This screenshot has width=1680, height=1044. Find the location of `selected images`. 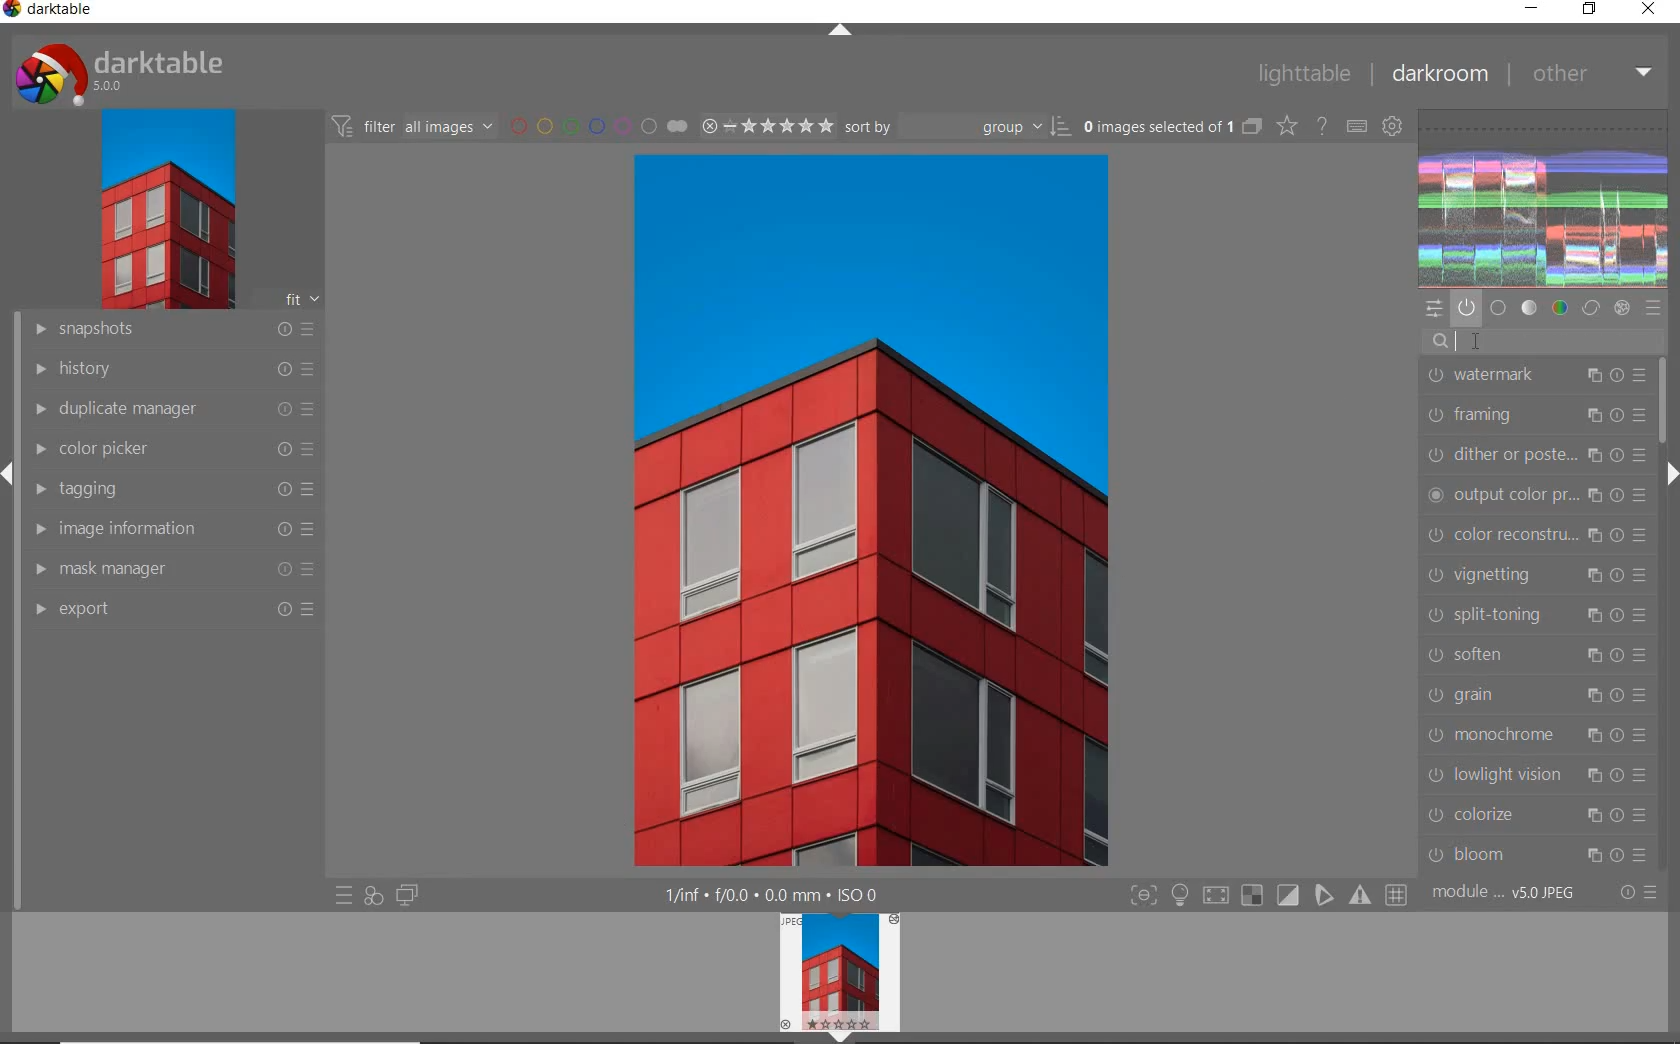

selected images is located at coordinates (1155, 125).